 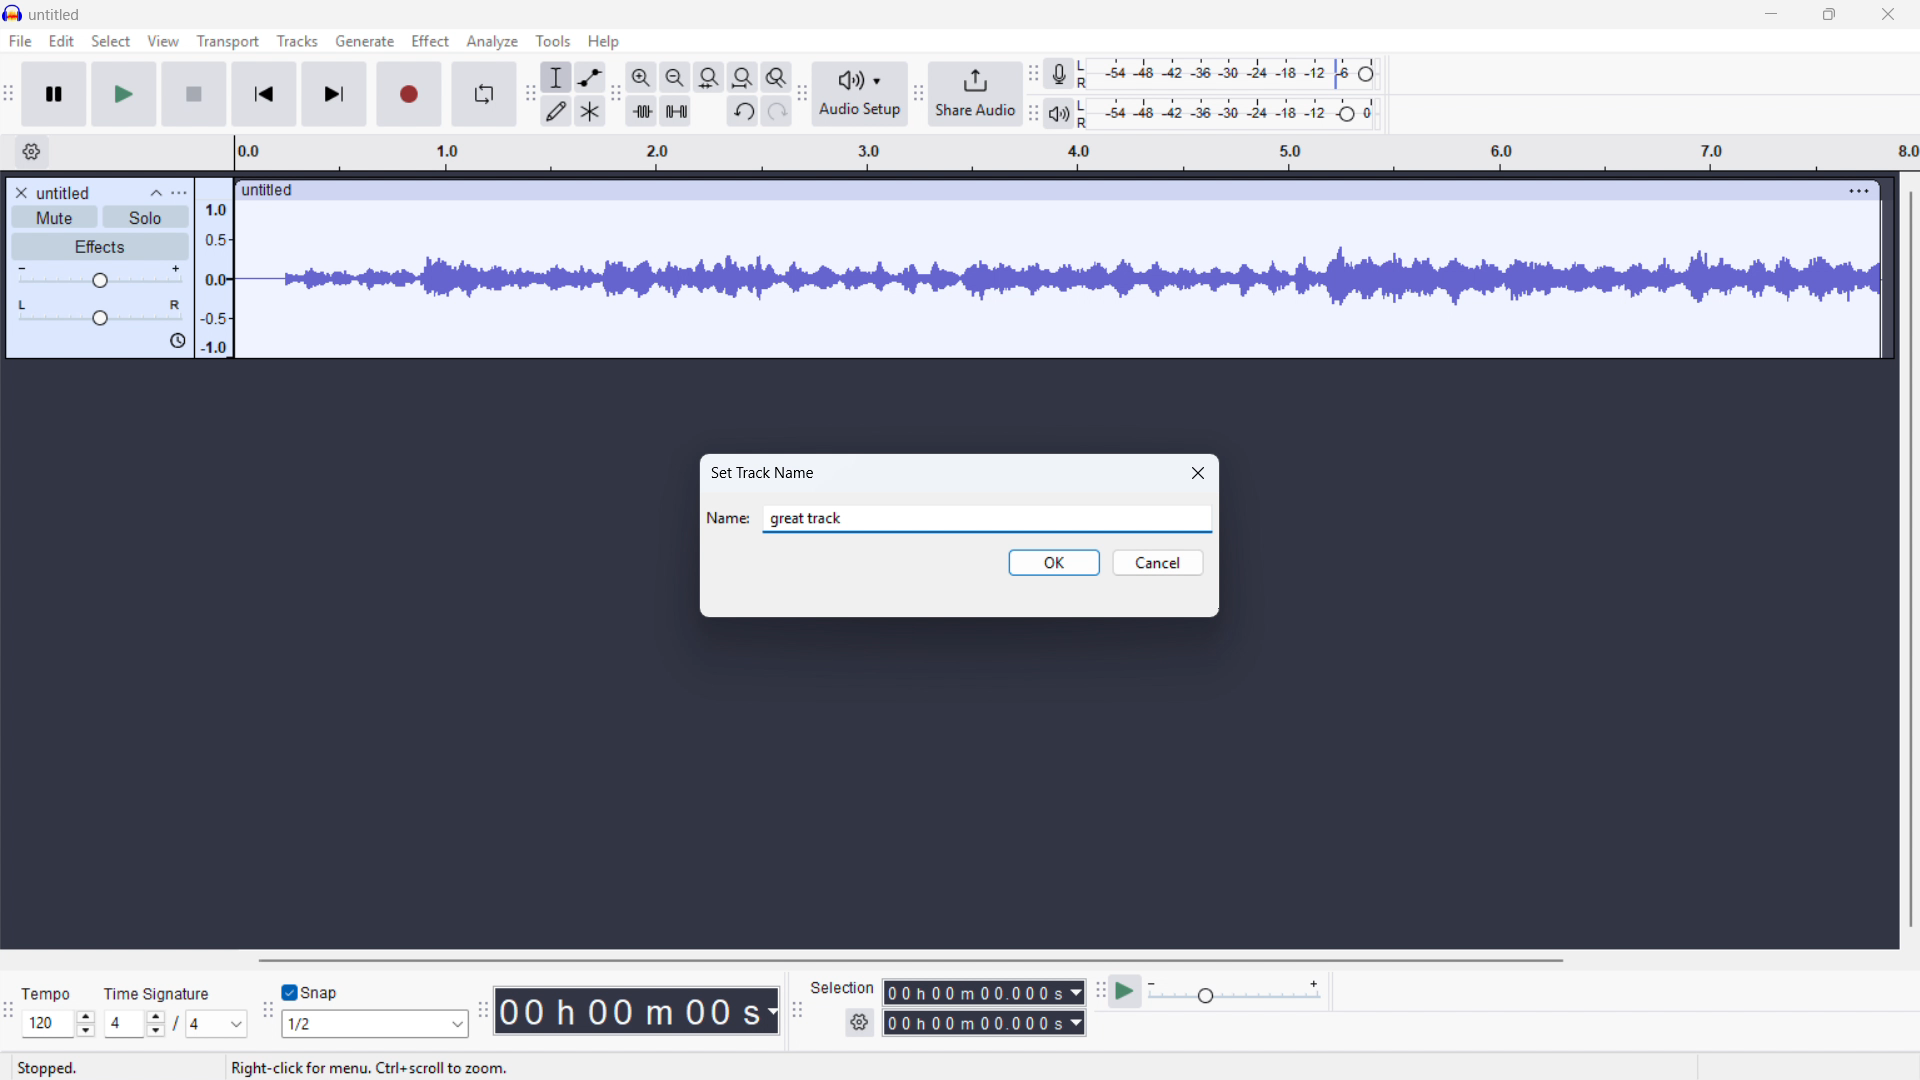 I want to click on Recording metre toolbar , so click(x=1034, y=74).